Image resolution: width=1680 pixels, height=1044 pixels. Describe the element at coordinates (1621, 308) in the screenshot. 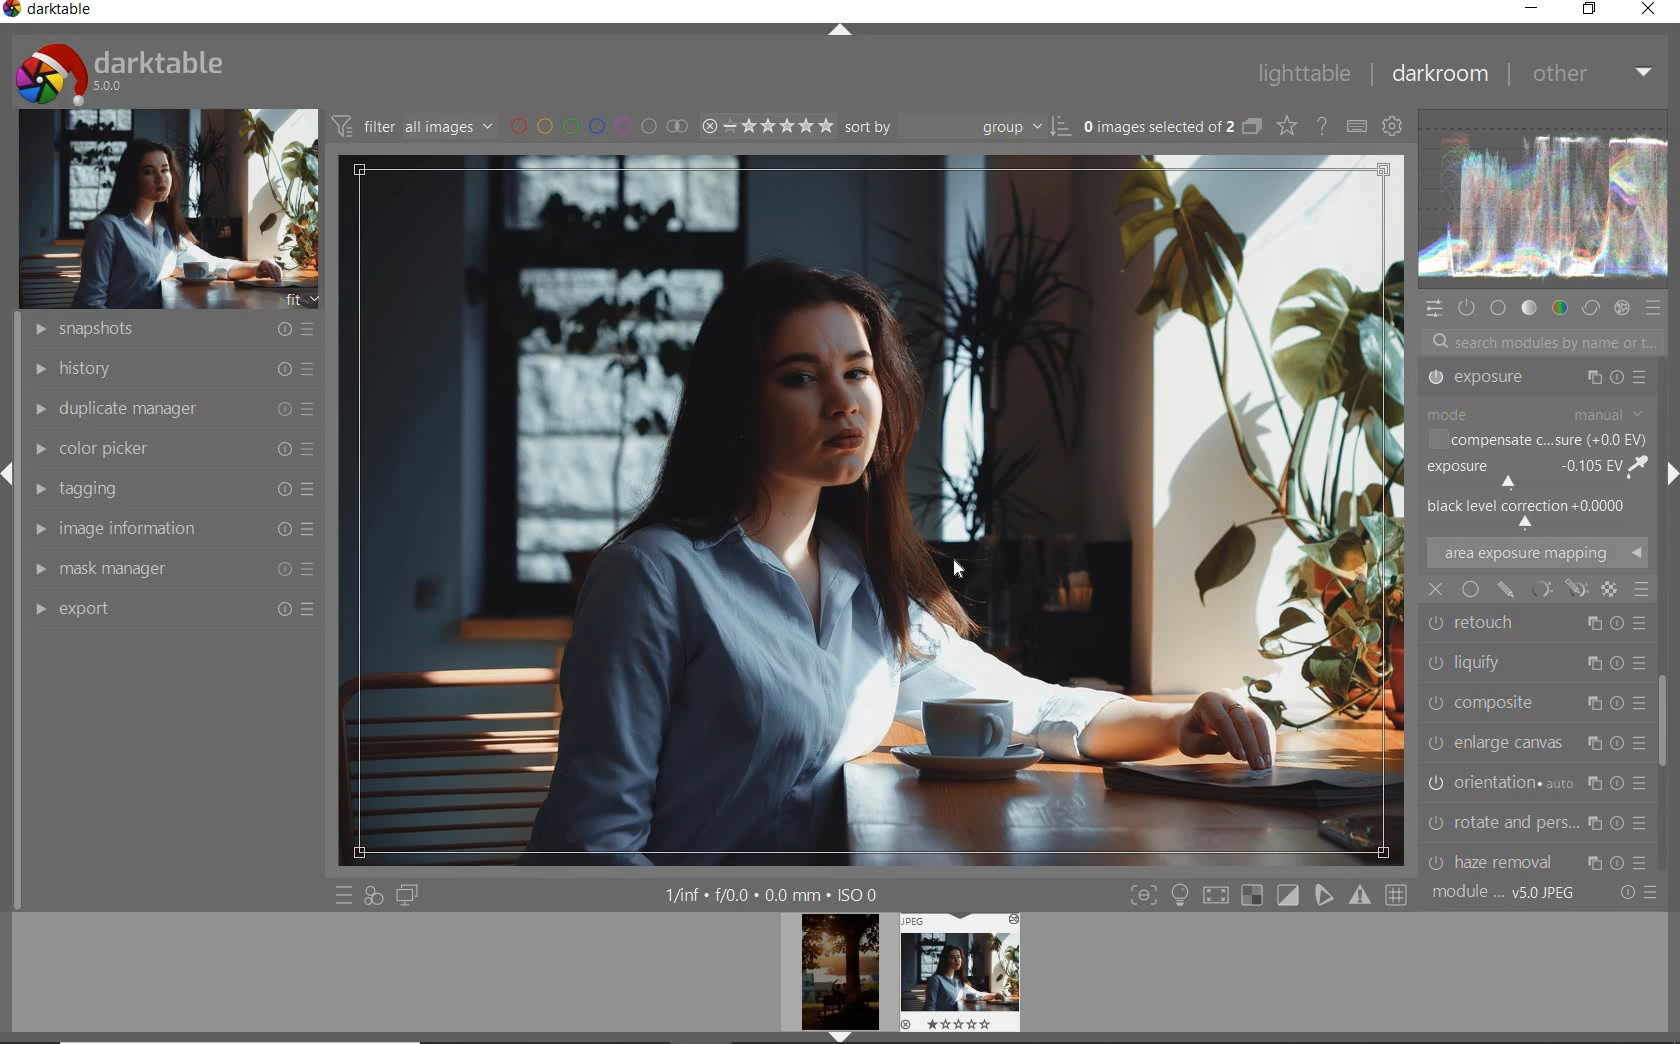

I see `EFFECT` at that location.